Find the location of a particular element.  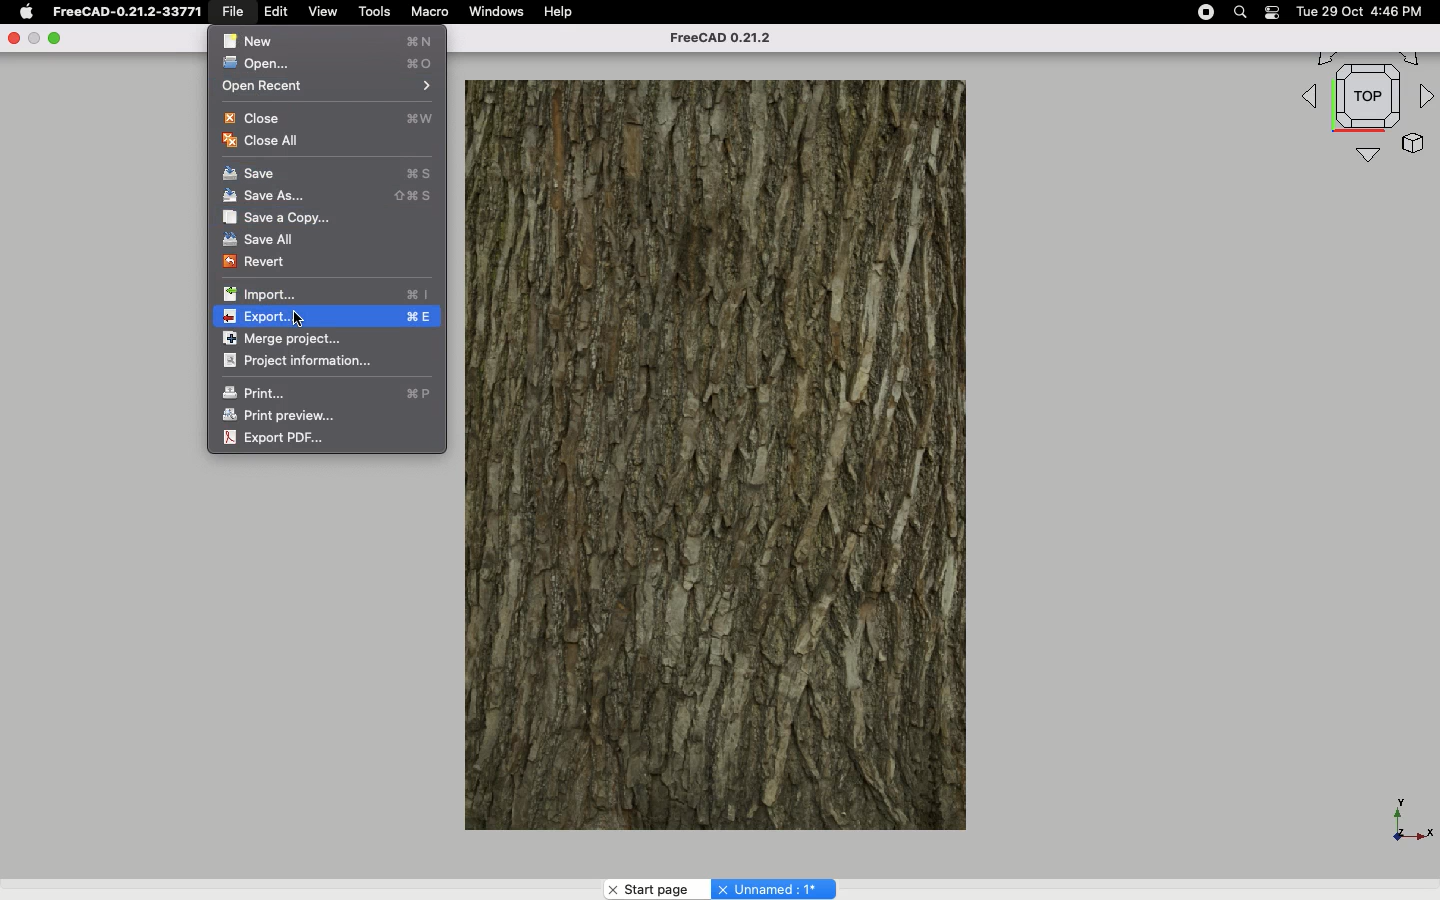

Unnamed:1* is located at coordinates (773, 888).